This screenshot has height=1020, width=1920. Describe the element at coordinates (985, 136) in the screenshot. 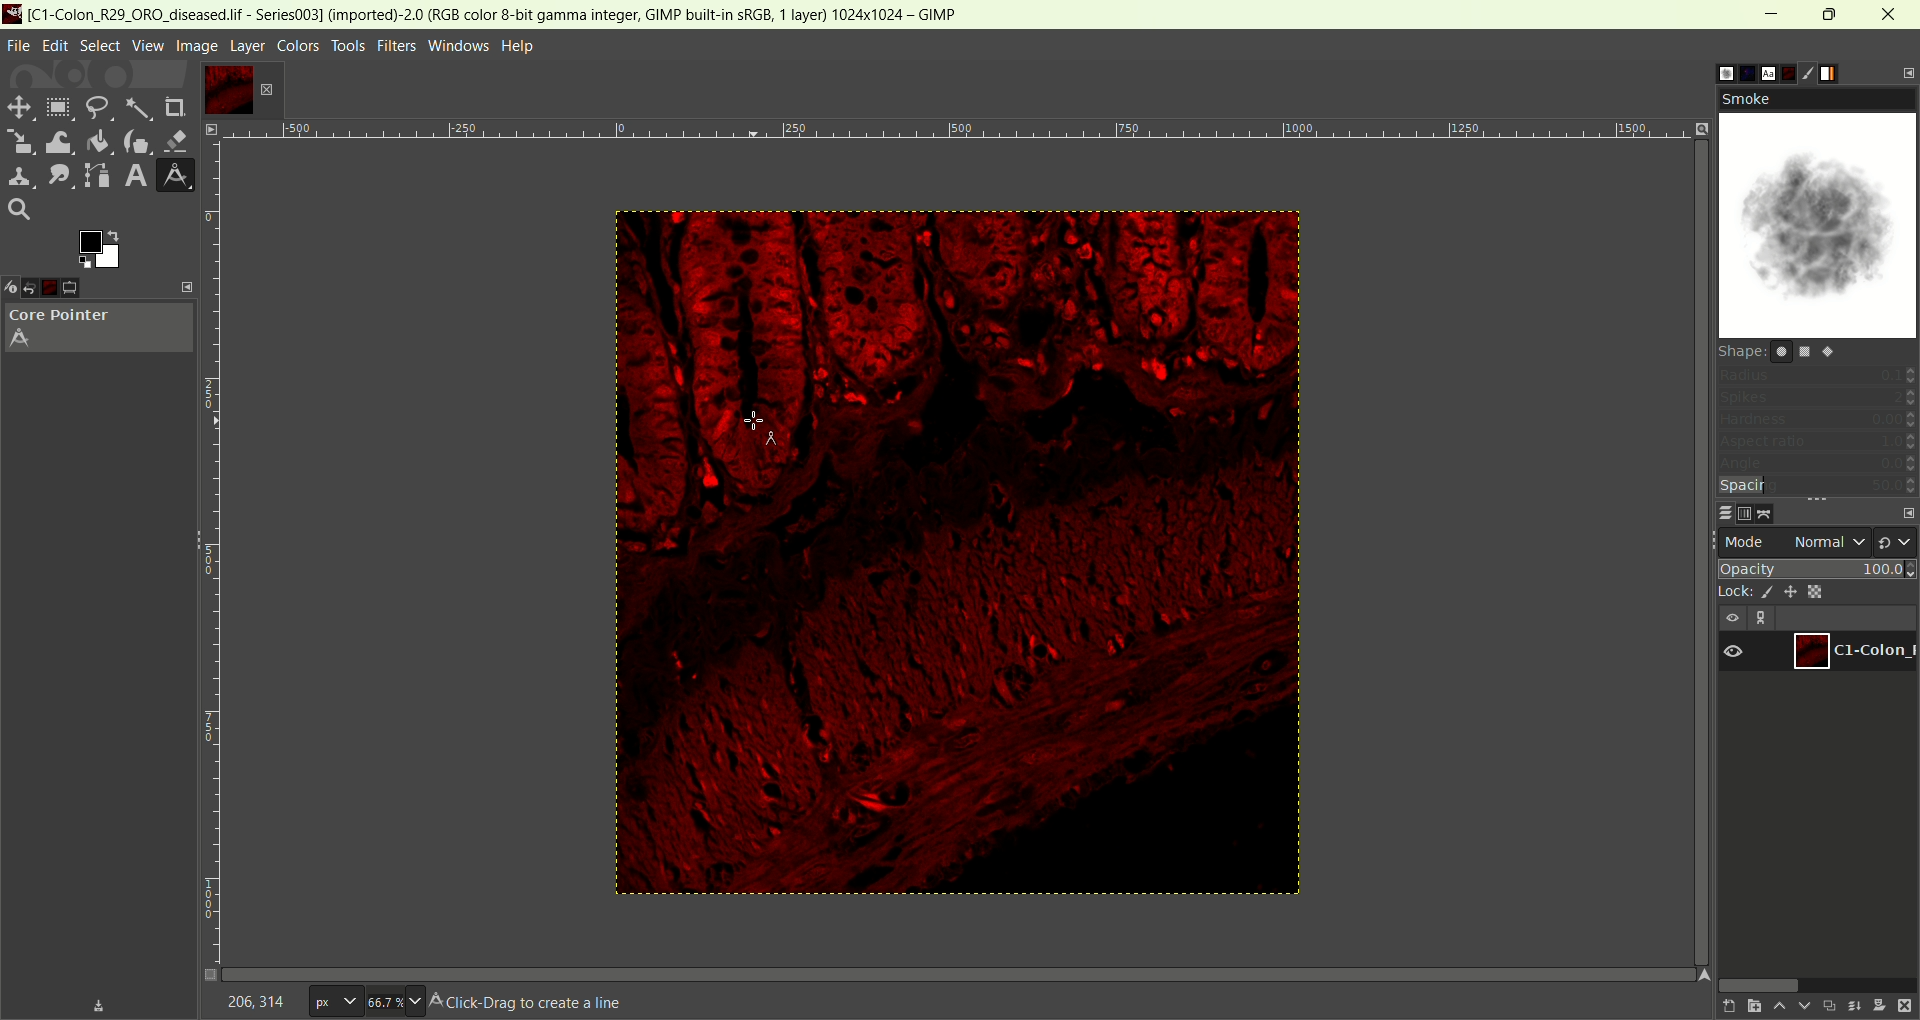

I see `zoom factor` at that location.